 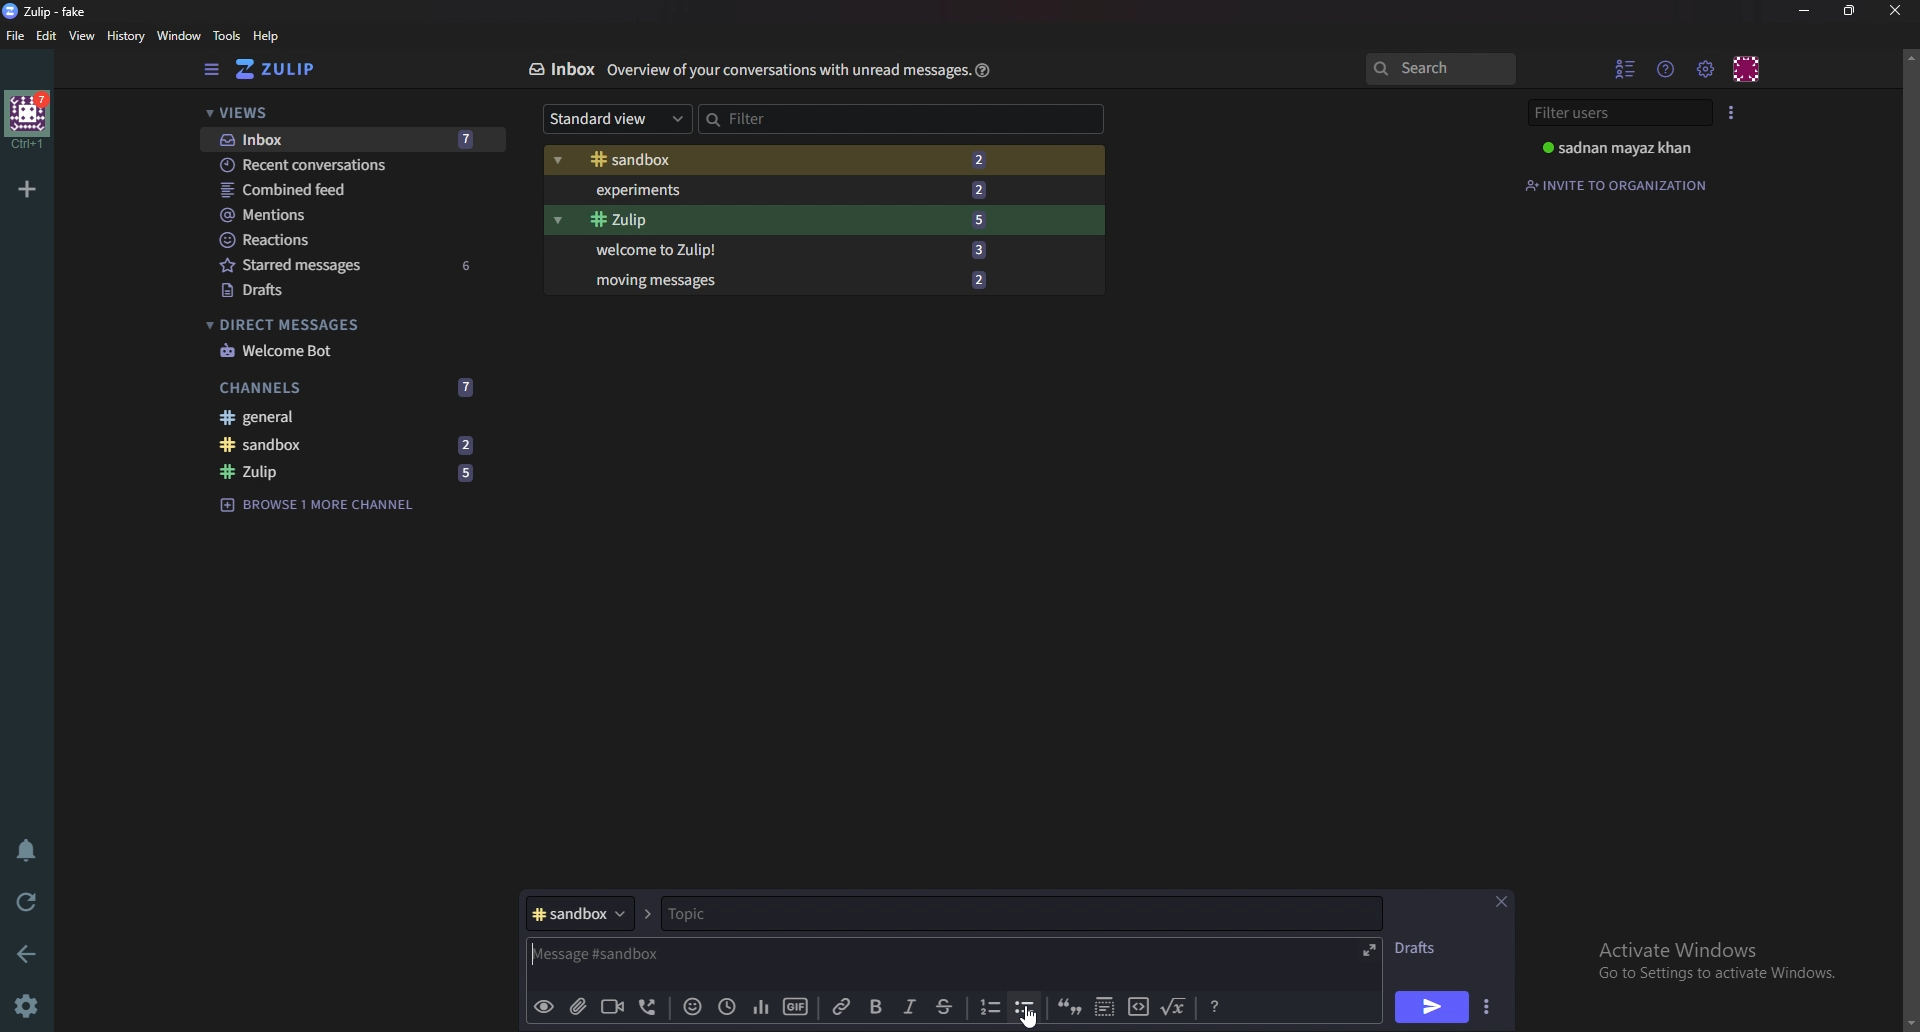 I want to click on send, so click(x=1429, y=1009).